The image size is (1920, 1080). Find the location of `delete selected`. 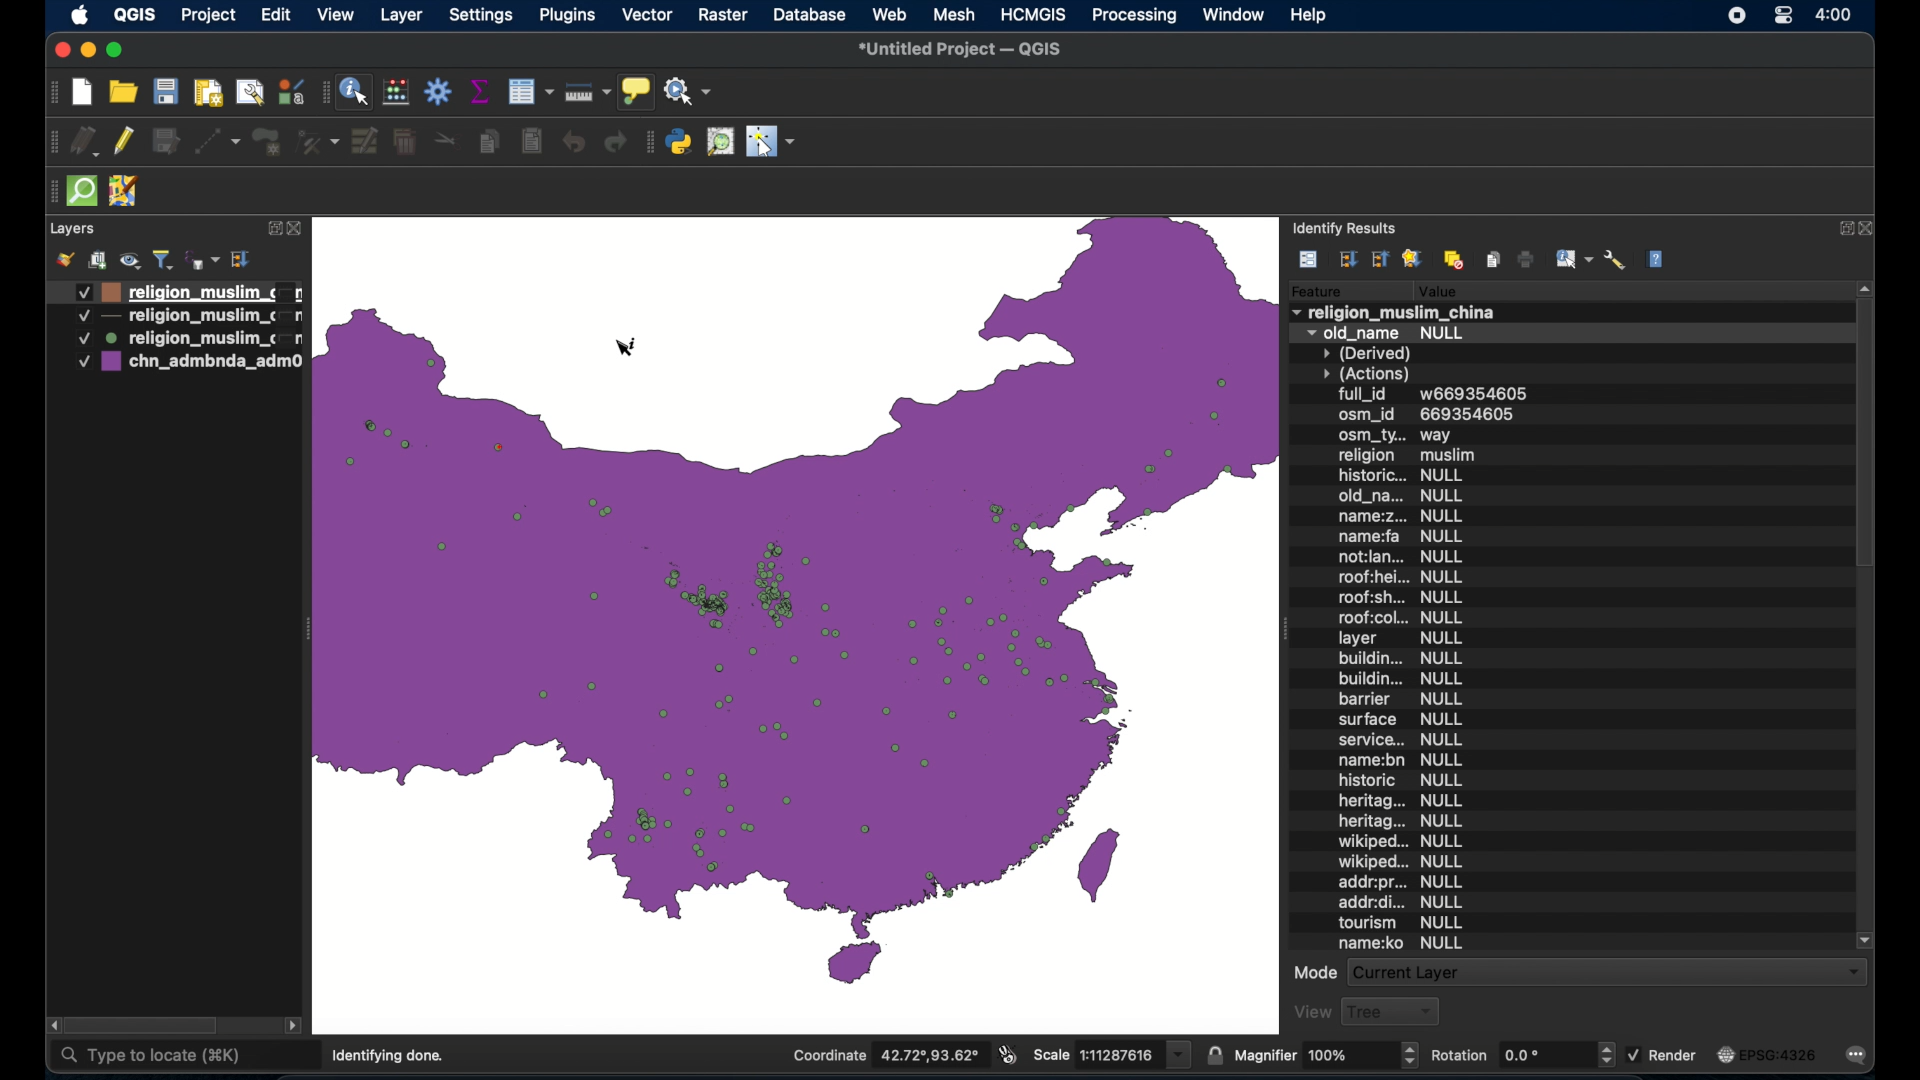

delete selected is located at coordinates (407, 139).